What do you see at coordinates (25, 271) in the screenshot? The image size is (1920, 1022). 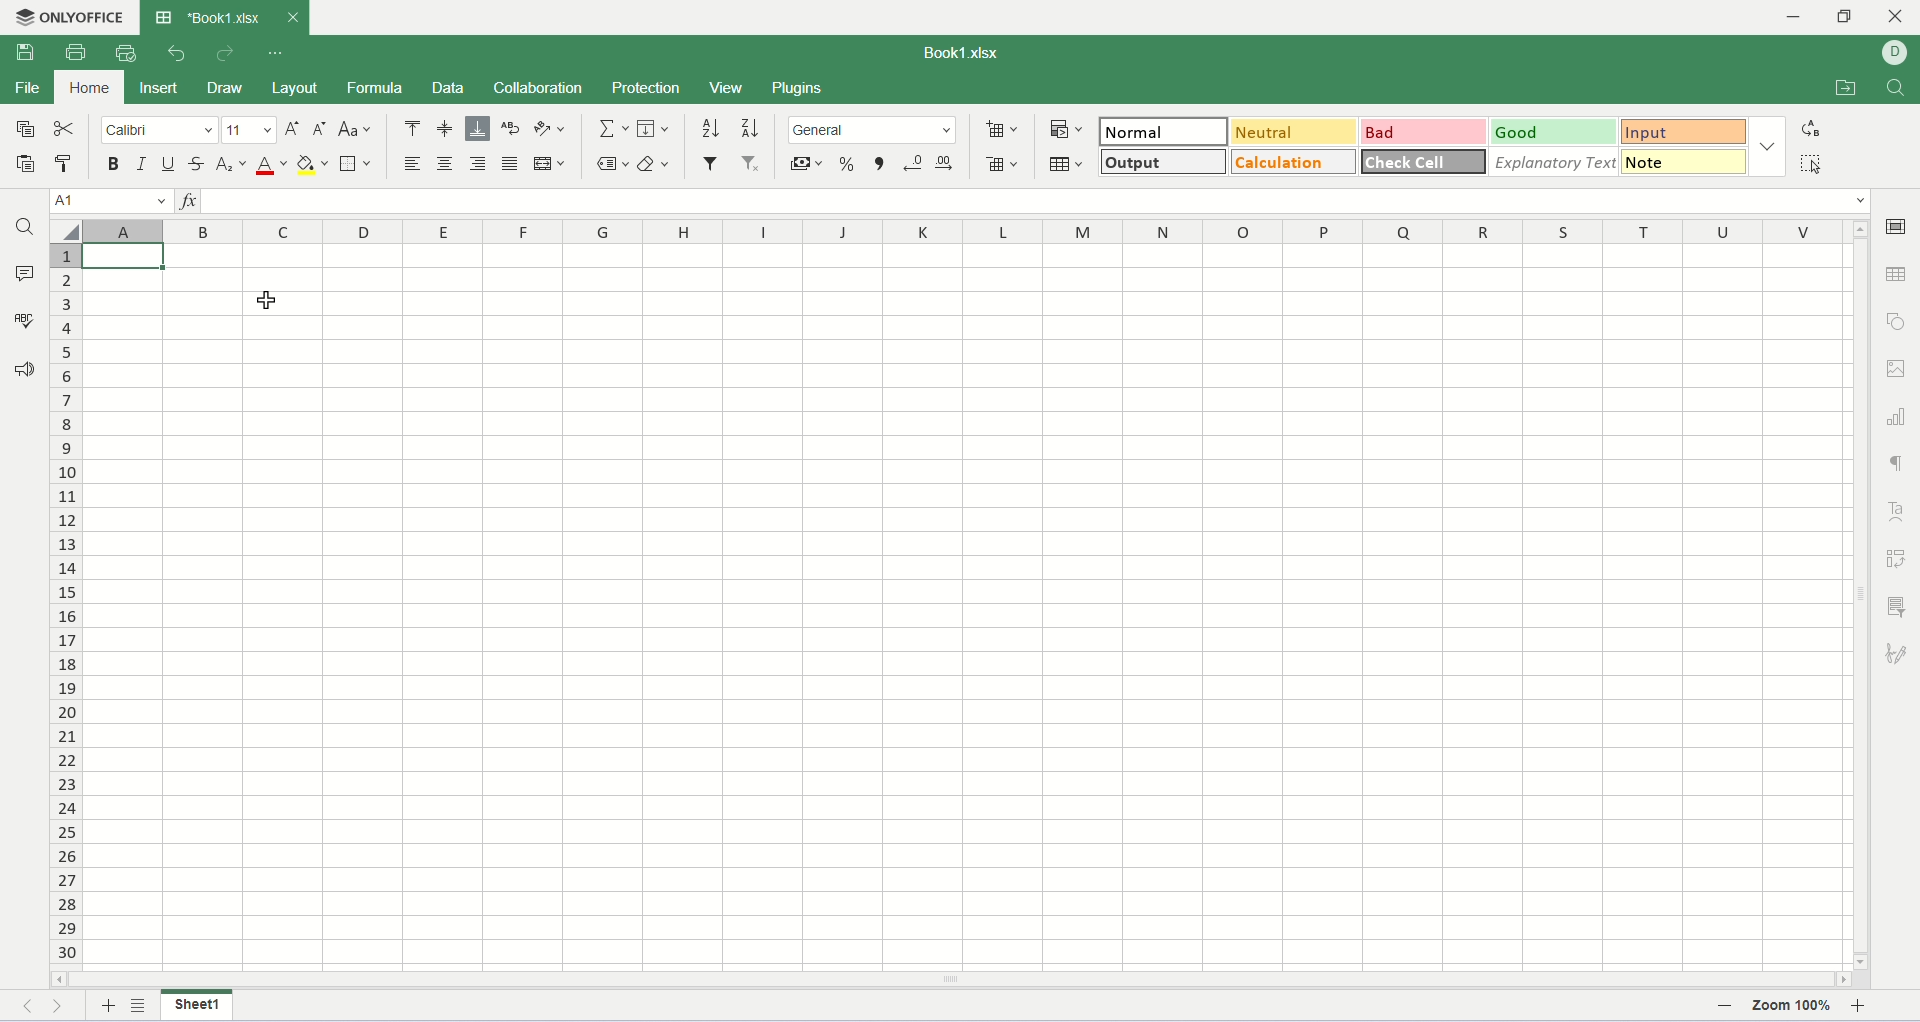 I see `comments` at bounding box center [25, 271].